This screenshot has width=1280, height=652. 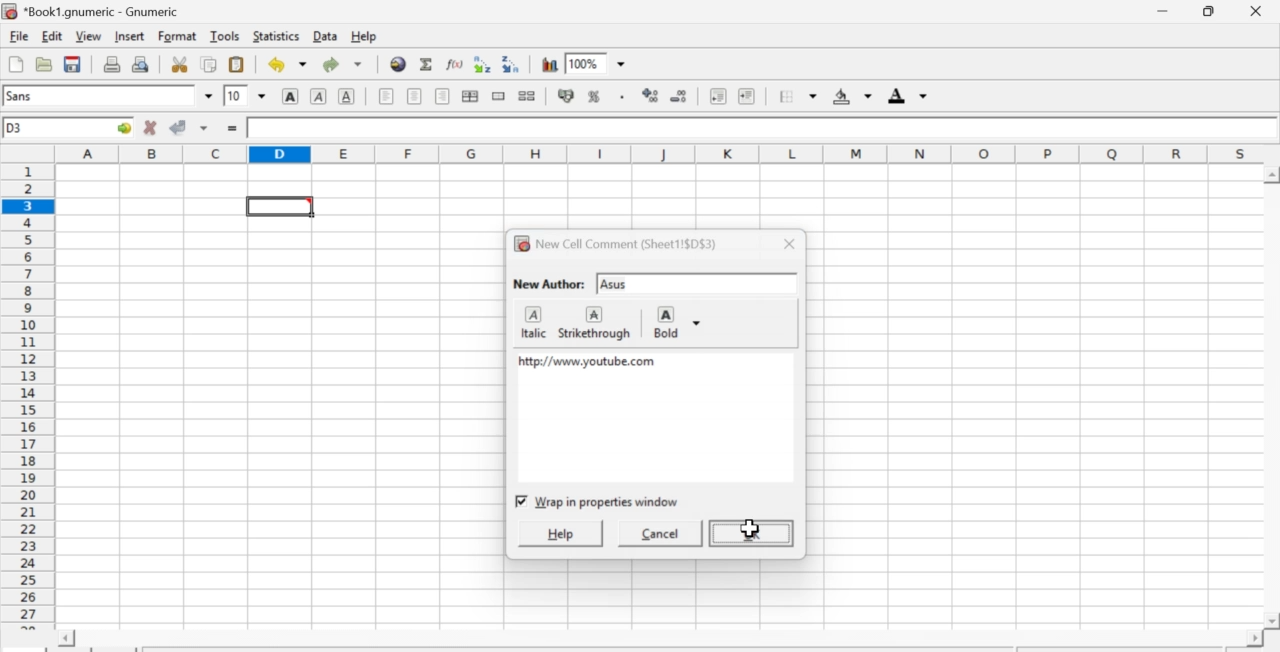 I want to click on Minimize, so click(x=1162, y=12).